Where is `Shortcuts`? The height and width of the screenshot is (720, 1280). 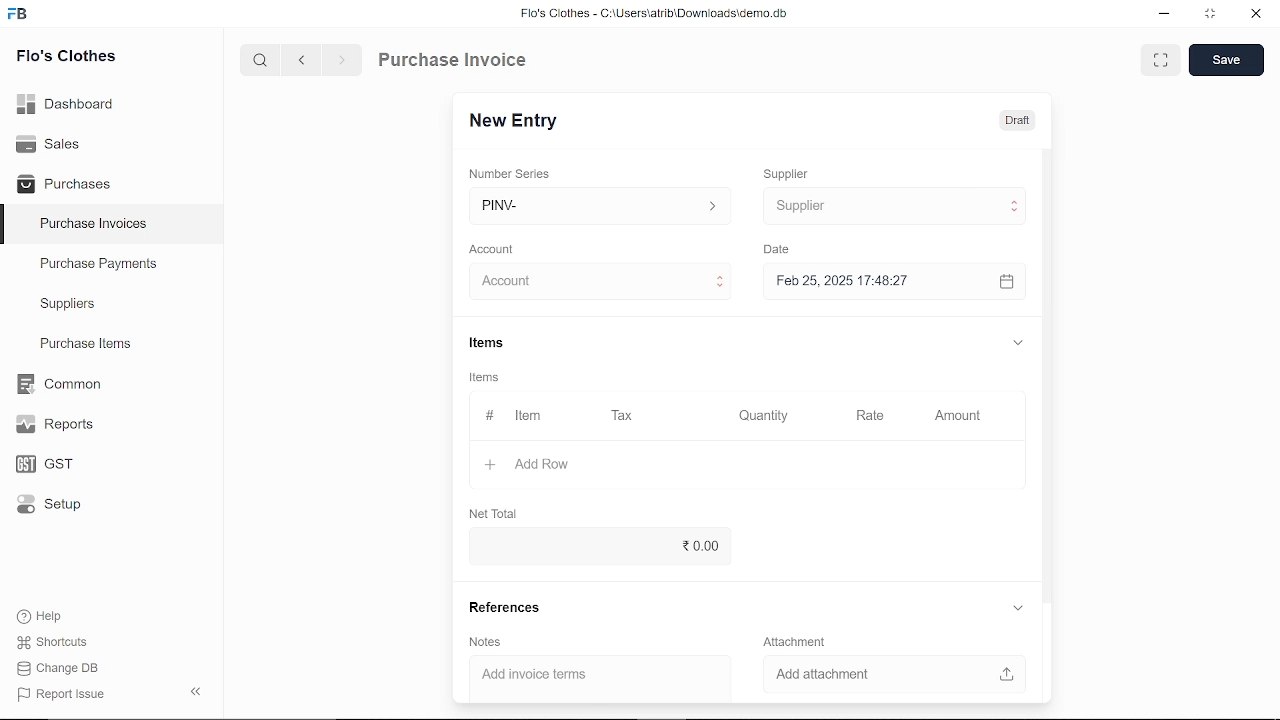
Shortcuts is located at coordinates (49, 643).